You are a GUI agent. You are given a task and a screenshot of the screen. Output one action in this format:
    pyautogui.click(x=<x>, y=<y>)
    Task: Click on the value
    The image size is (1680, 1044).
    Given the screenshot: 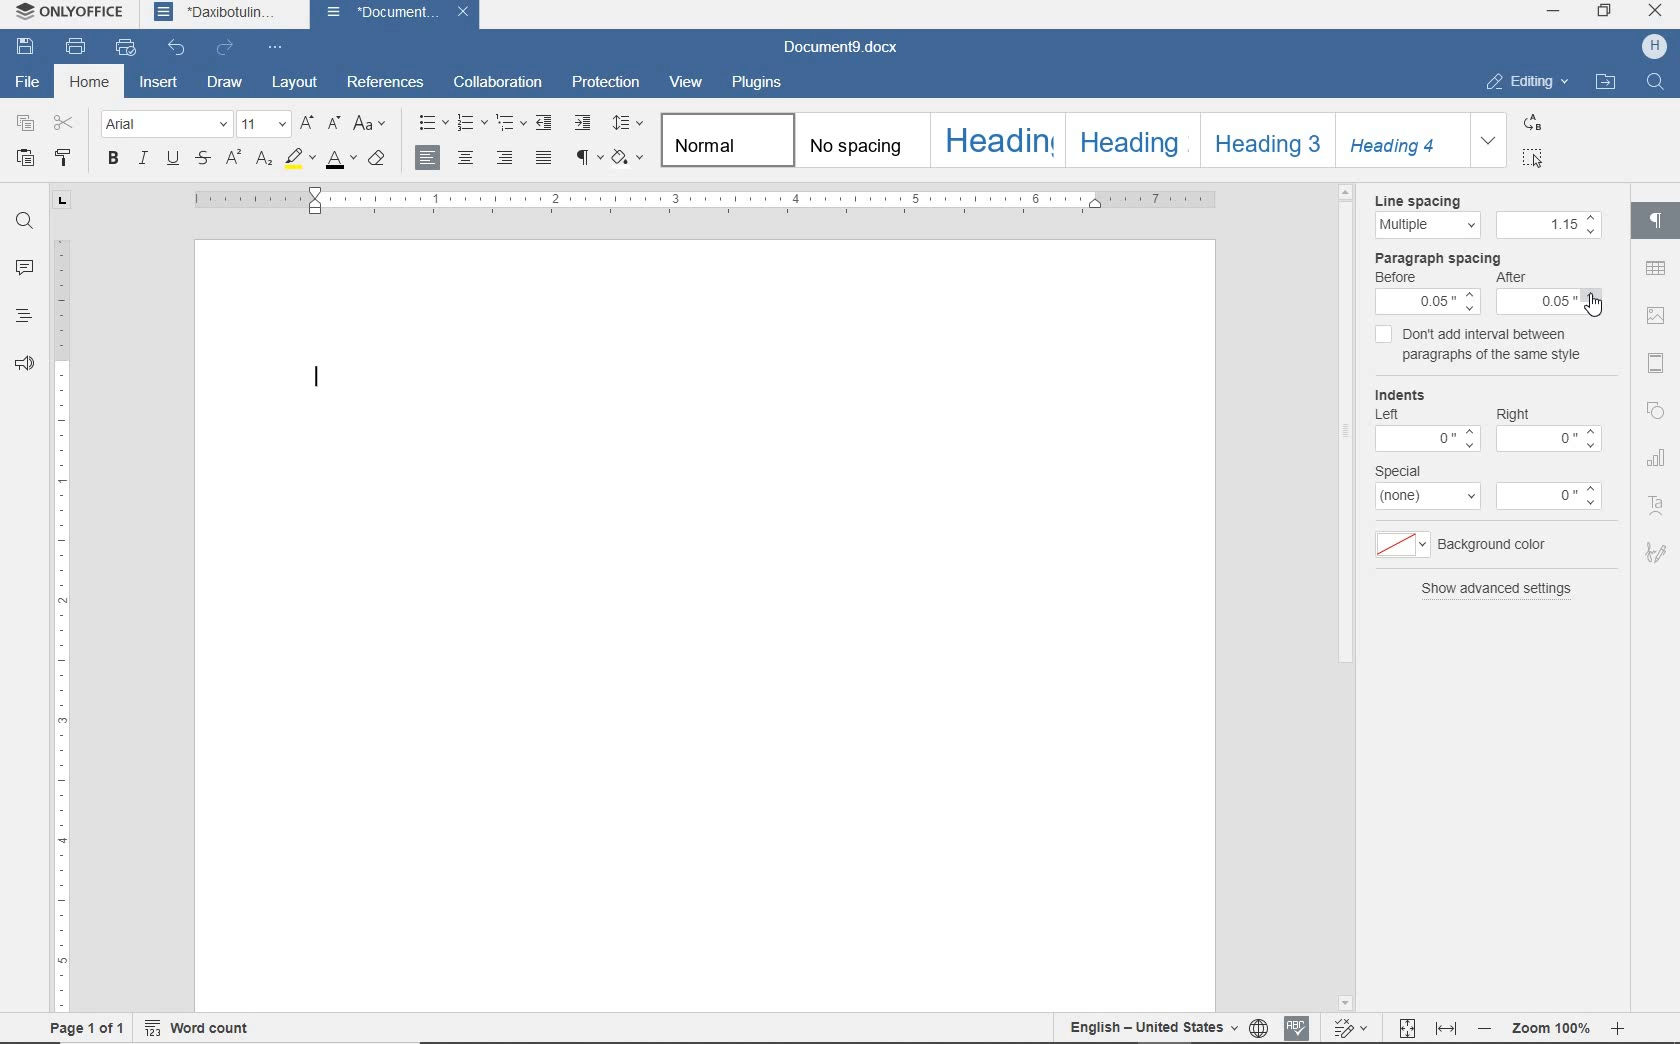 What is the action you would take?
    pyautogui.click(x=1427, y=439)
    